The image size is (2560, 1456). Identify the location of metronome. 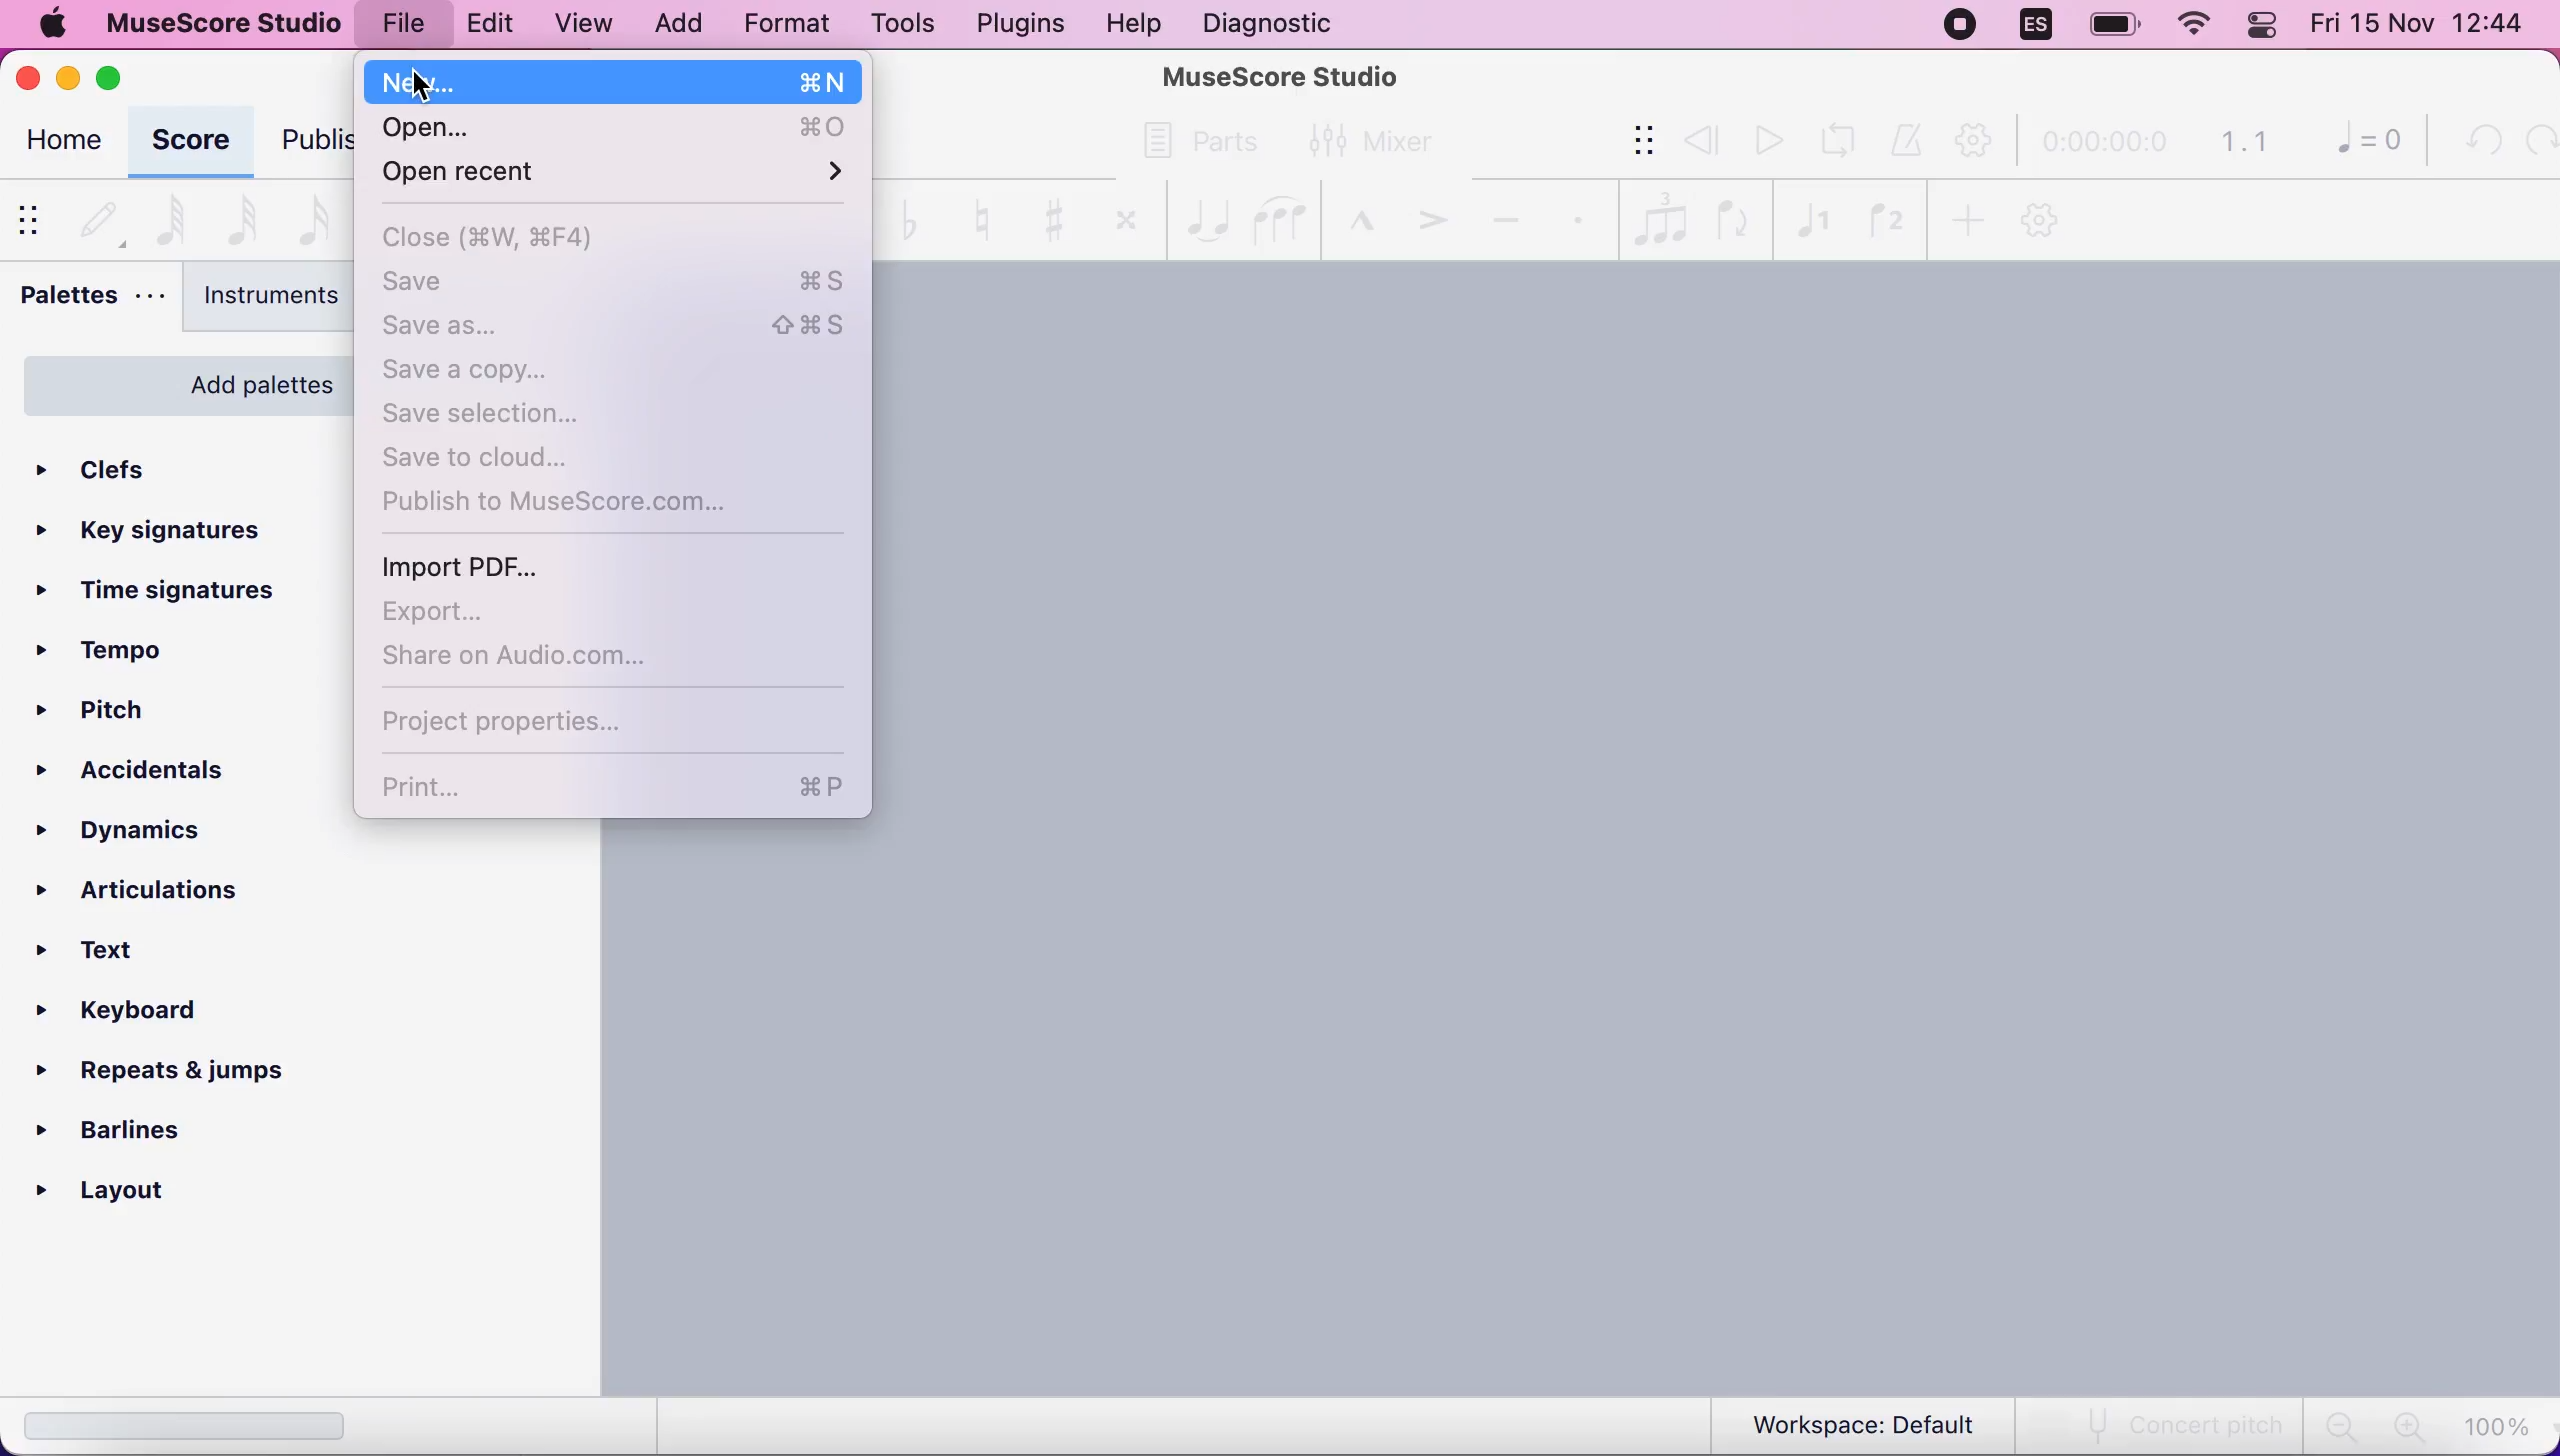
(1910, 141).